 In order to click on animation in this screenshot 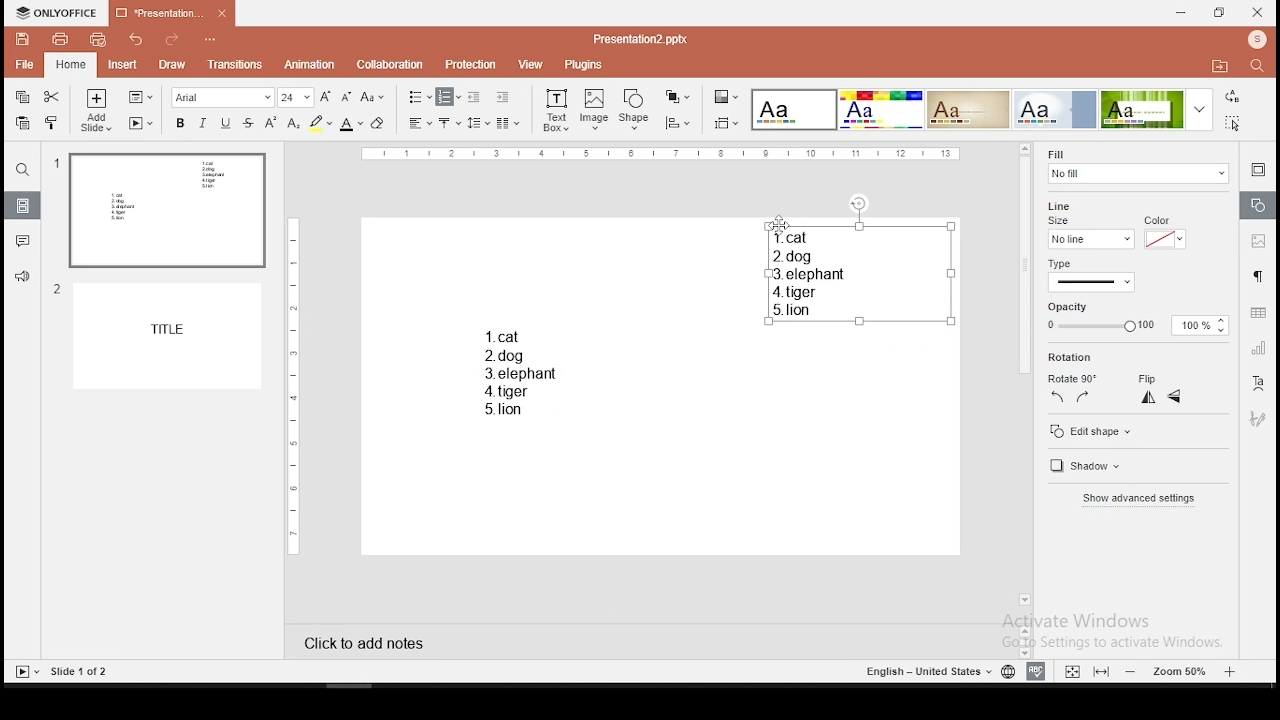, I will do `click(311, 65)`.